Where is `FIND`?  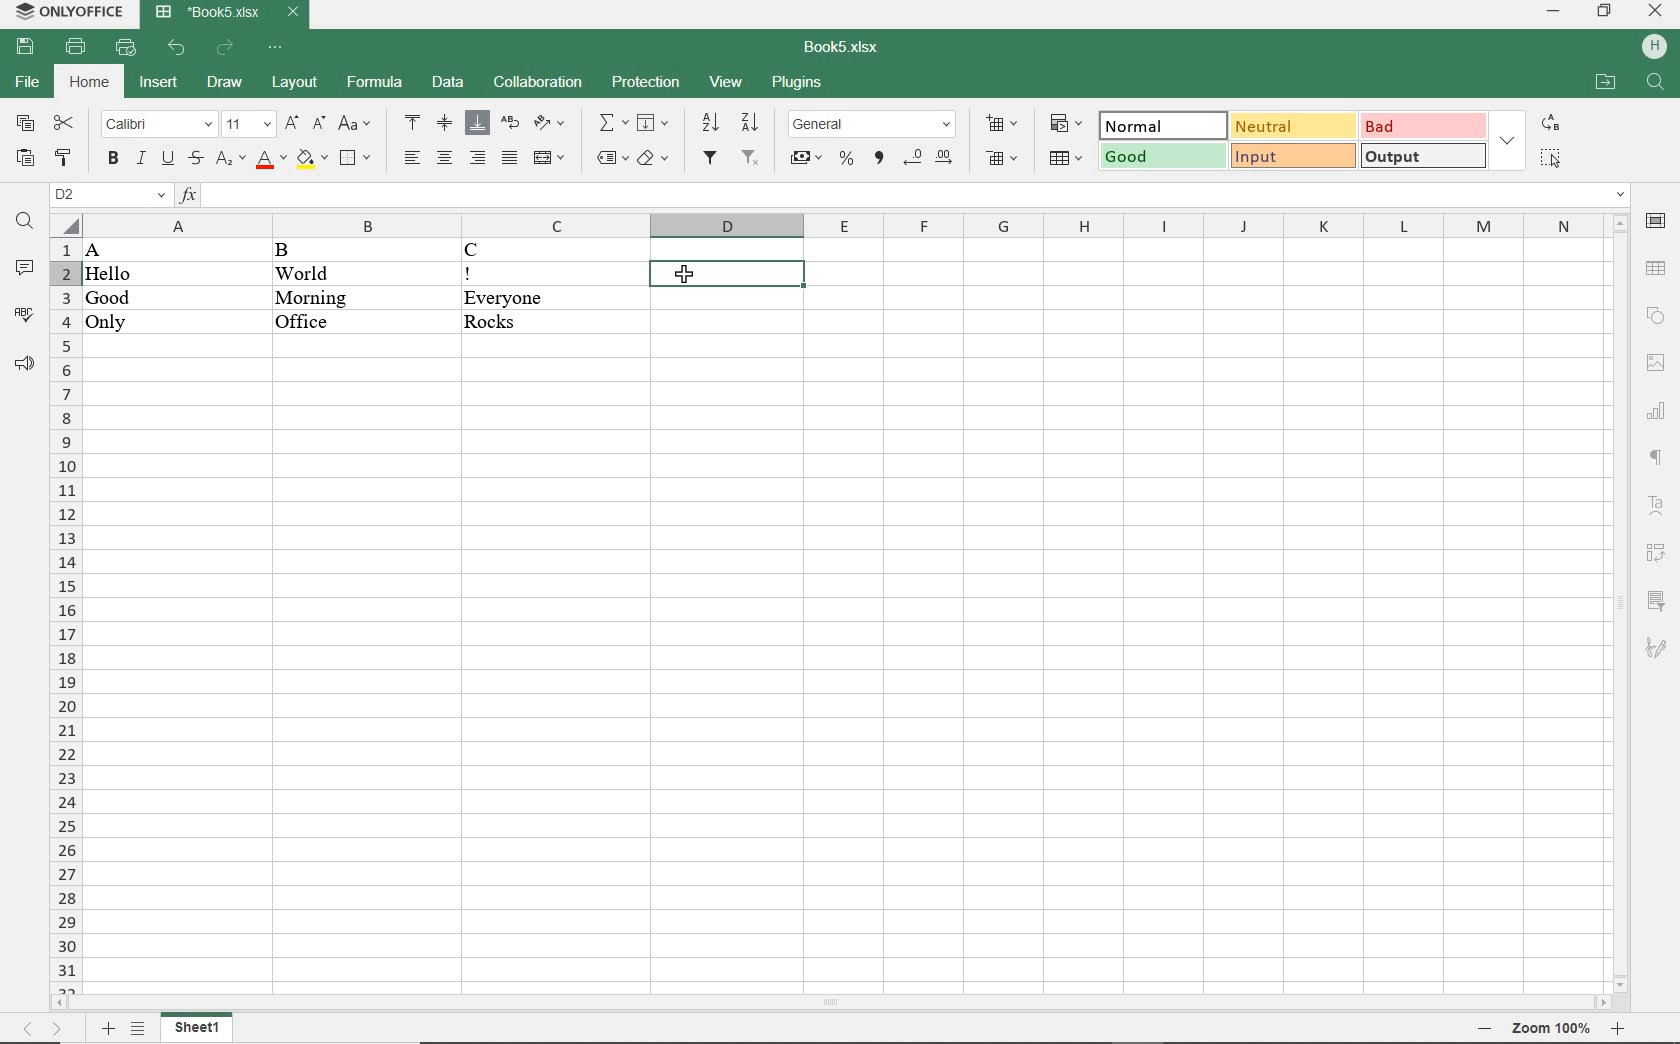 FIND is located at coordinates (1654, 82).